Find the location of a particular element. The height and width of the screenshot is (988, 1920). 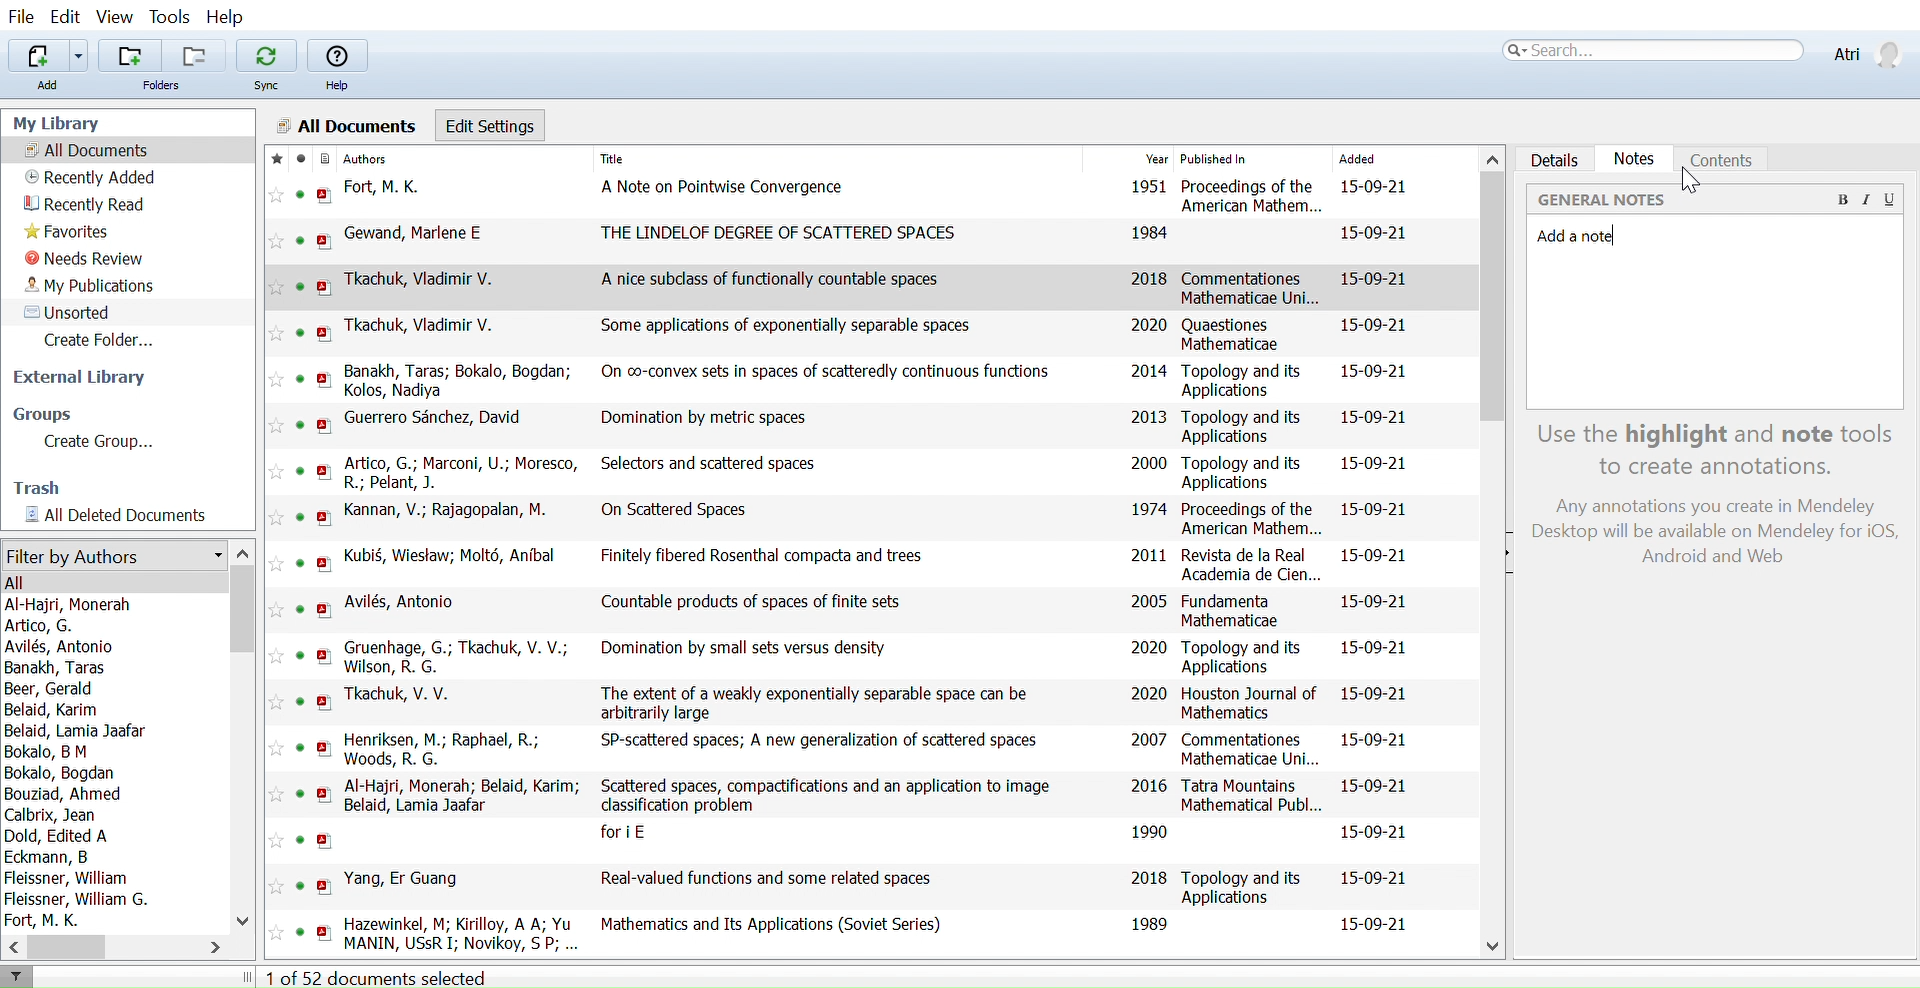

Domination by metric spaces is located at coordinates (708, 418).